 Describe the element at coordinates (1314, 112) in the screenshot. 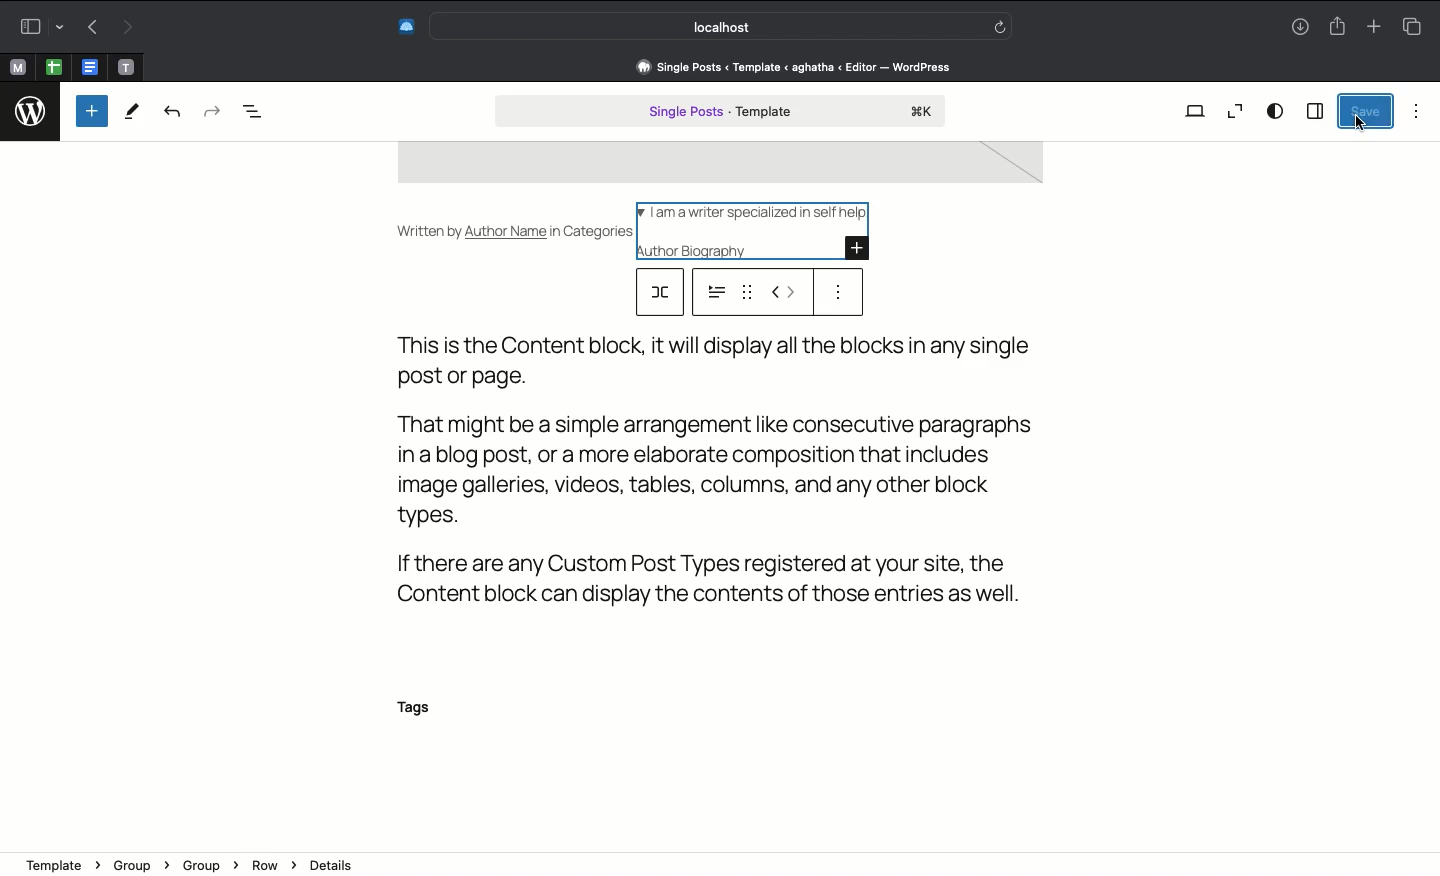

I see `Sidebar` at that location.